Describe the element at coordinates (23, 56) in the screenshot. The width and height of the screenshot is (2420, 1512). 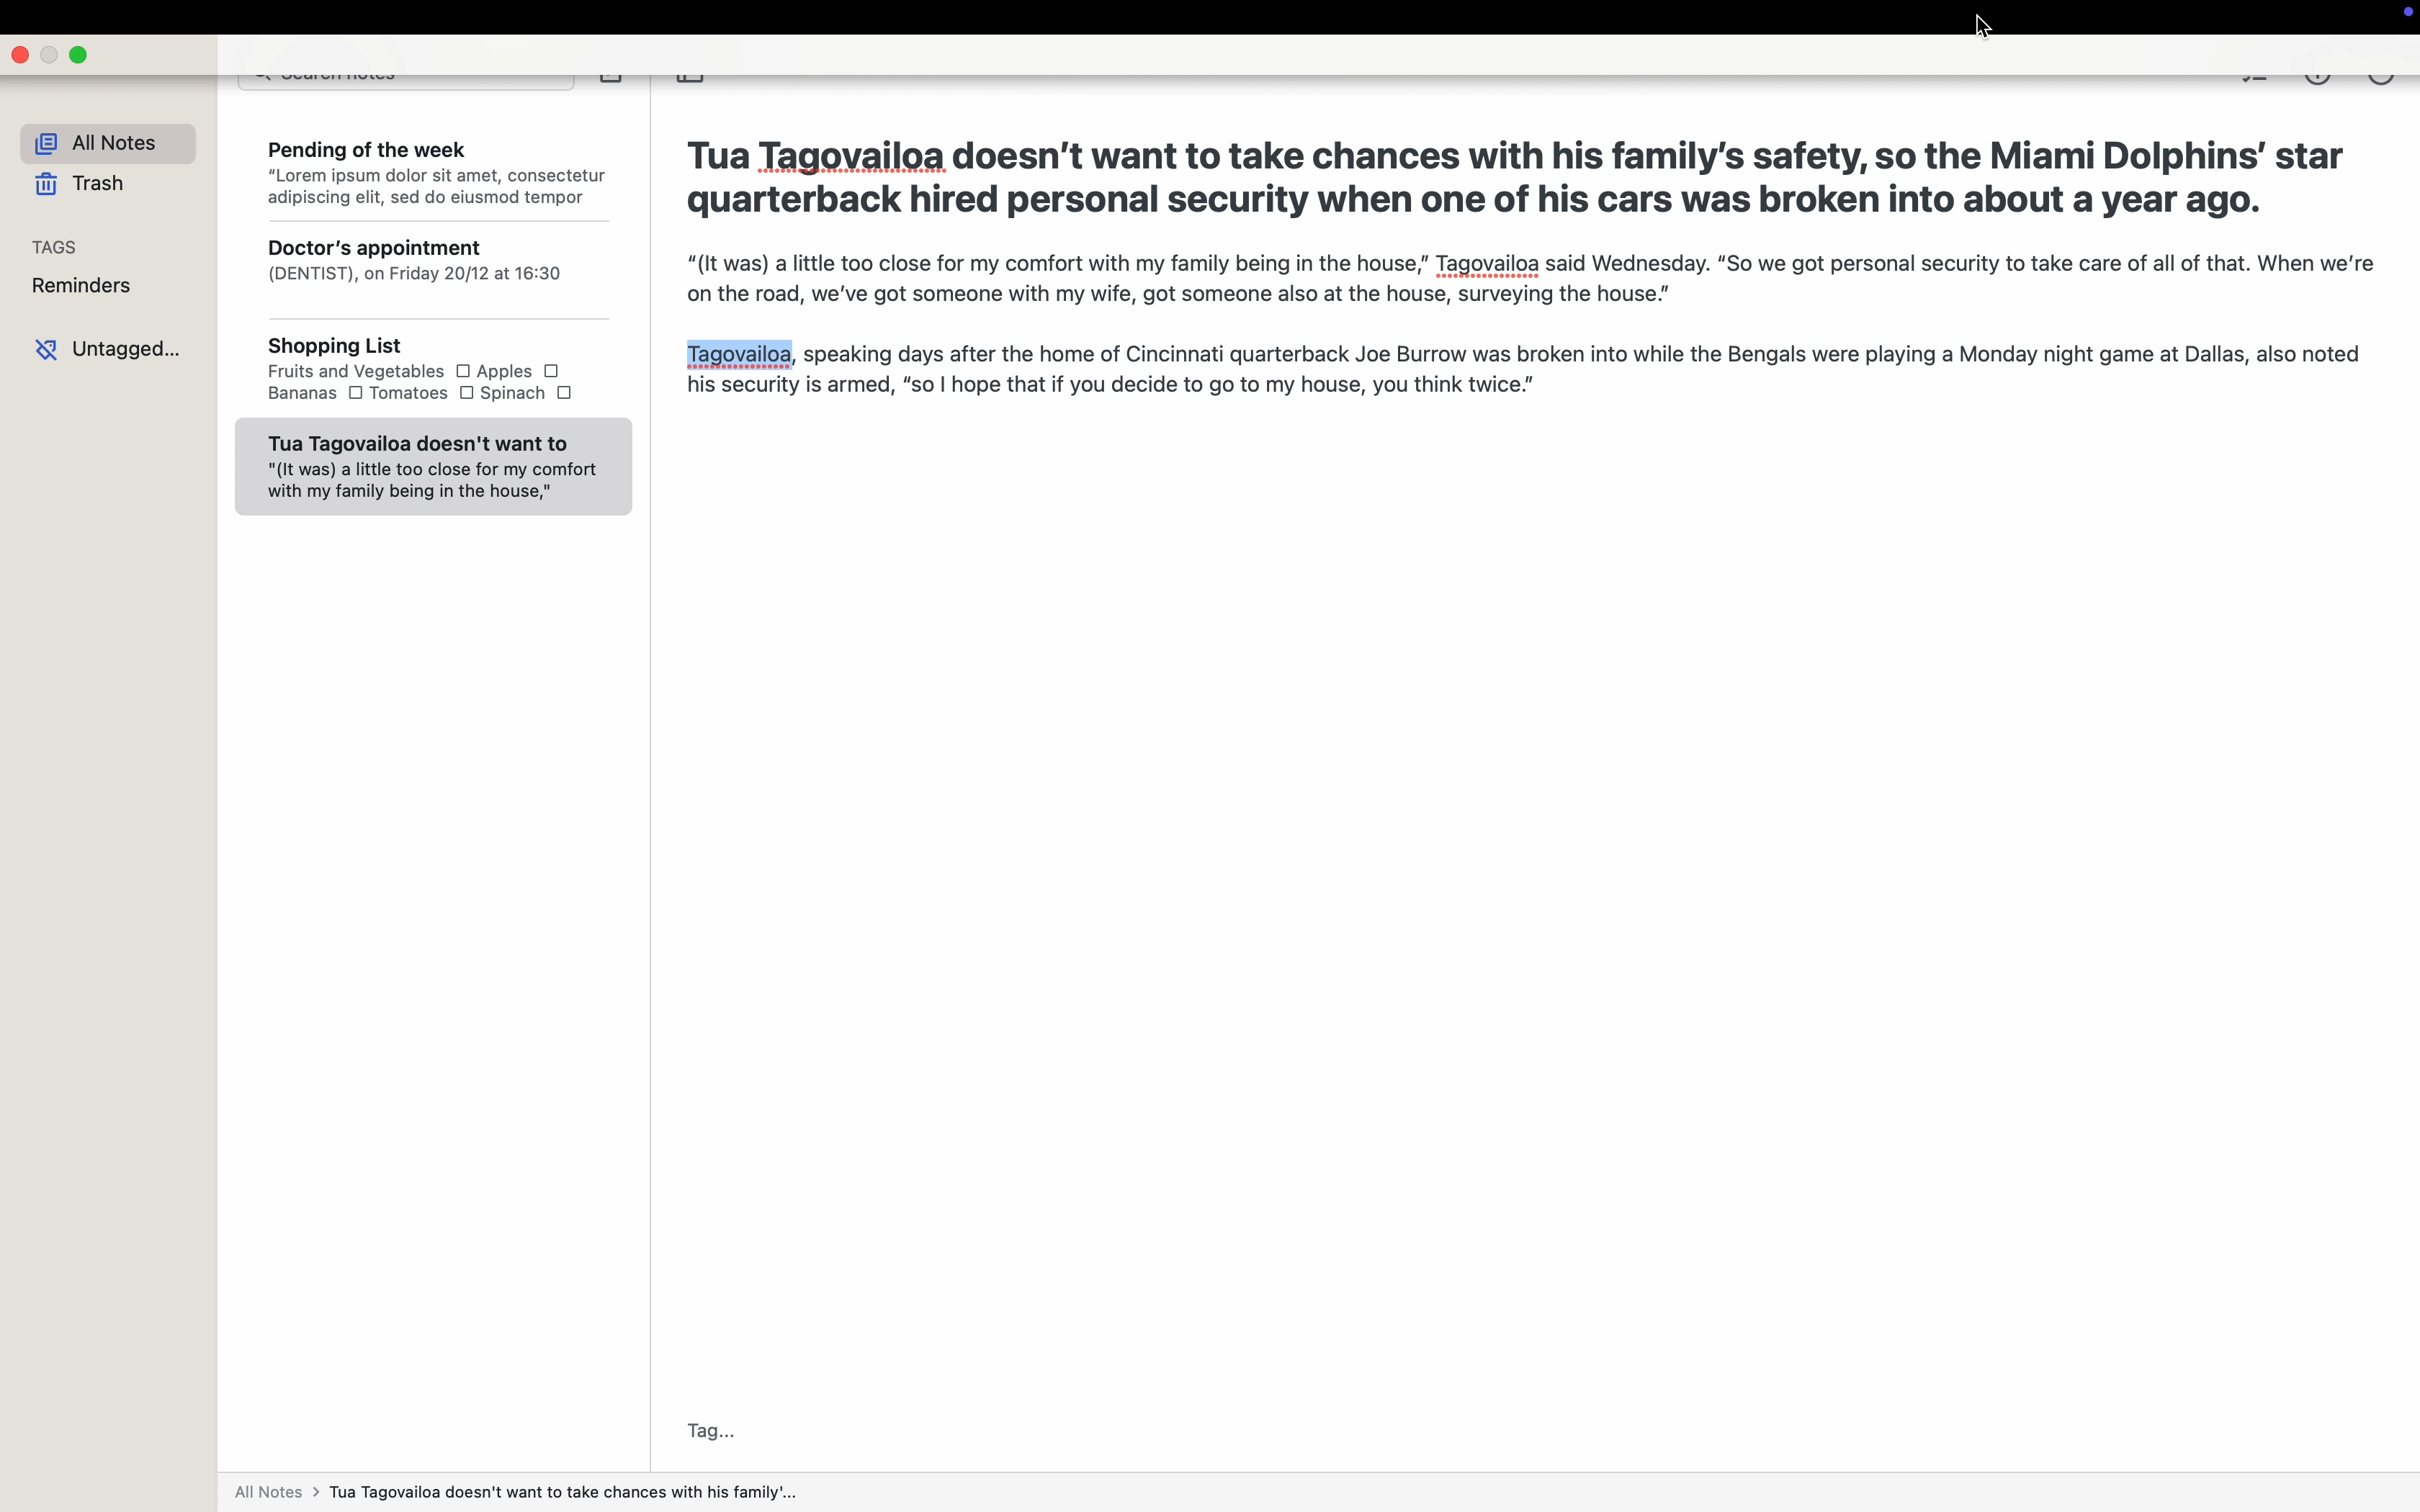
I see `close app` at that location.